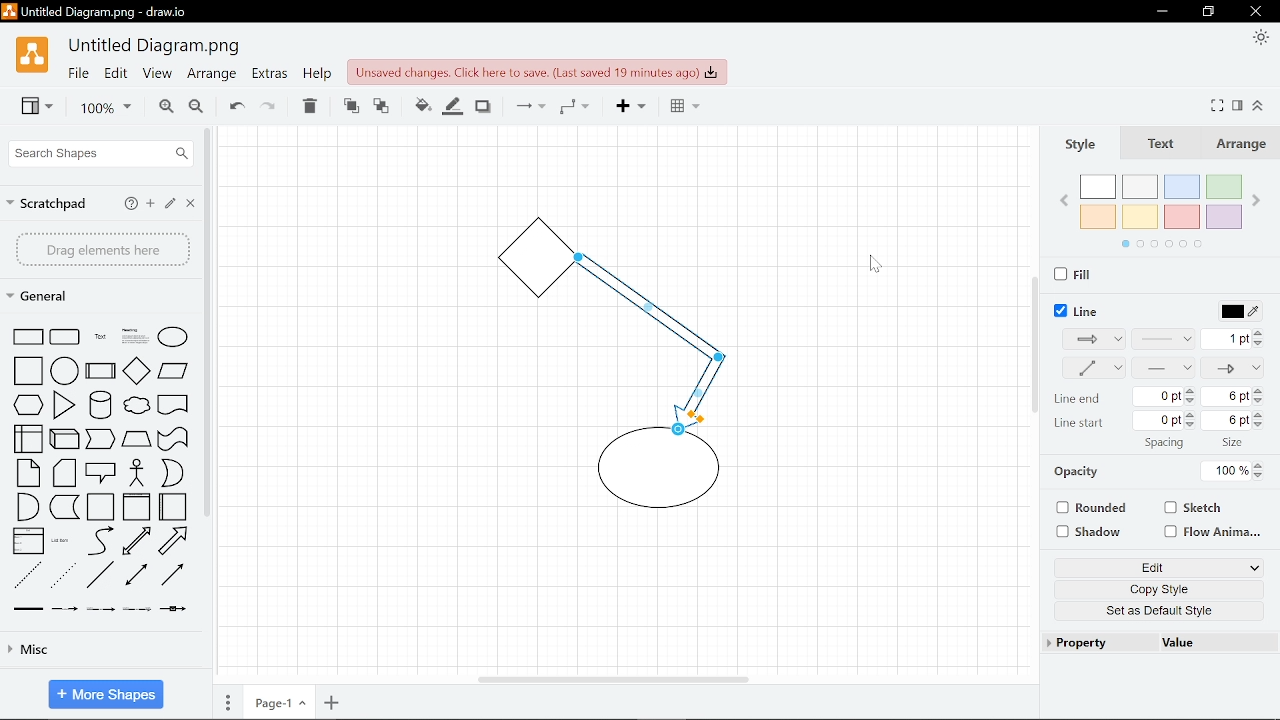  Describe the element at coordinates (1086, 471) in the screenshot. I see `opacity` at that location.